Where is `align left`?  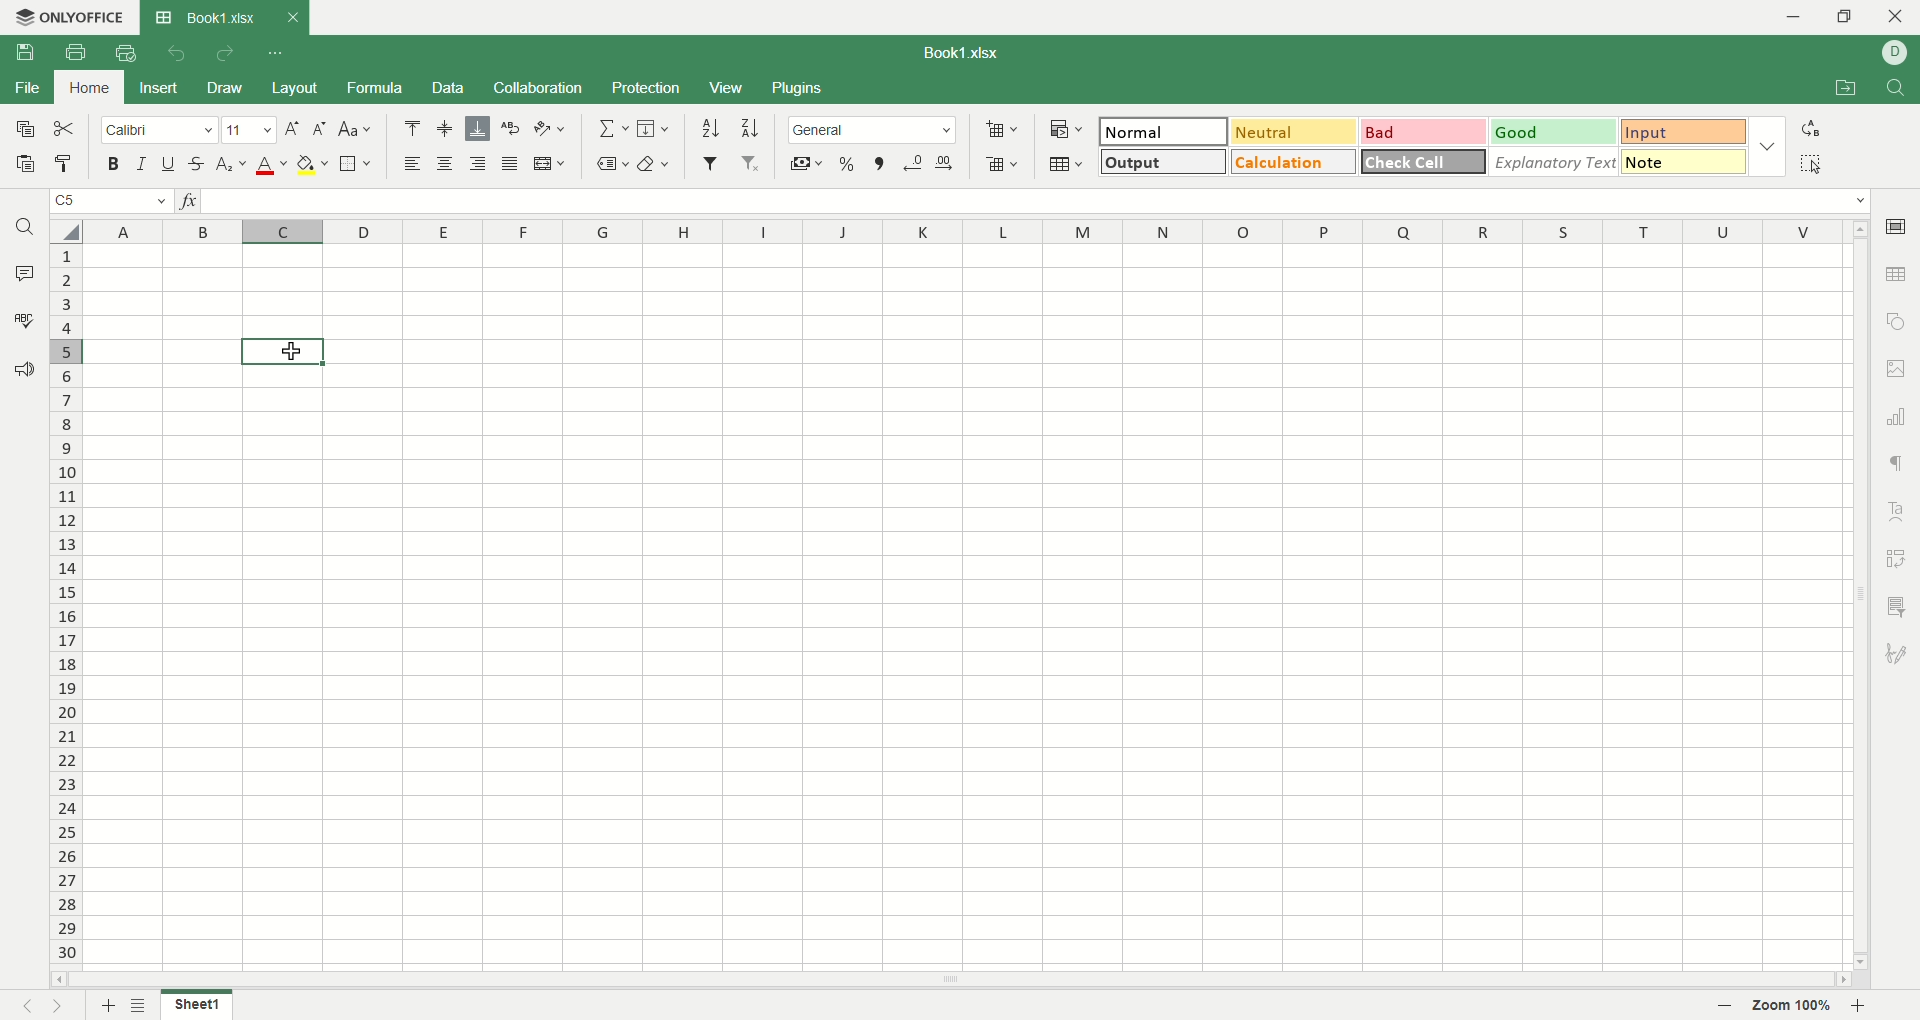
align left is located at coordinates (416, 165).